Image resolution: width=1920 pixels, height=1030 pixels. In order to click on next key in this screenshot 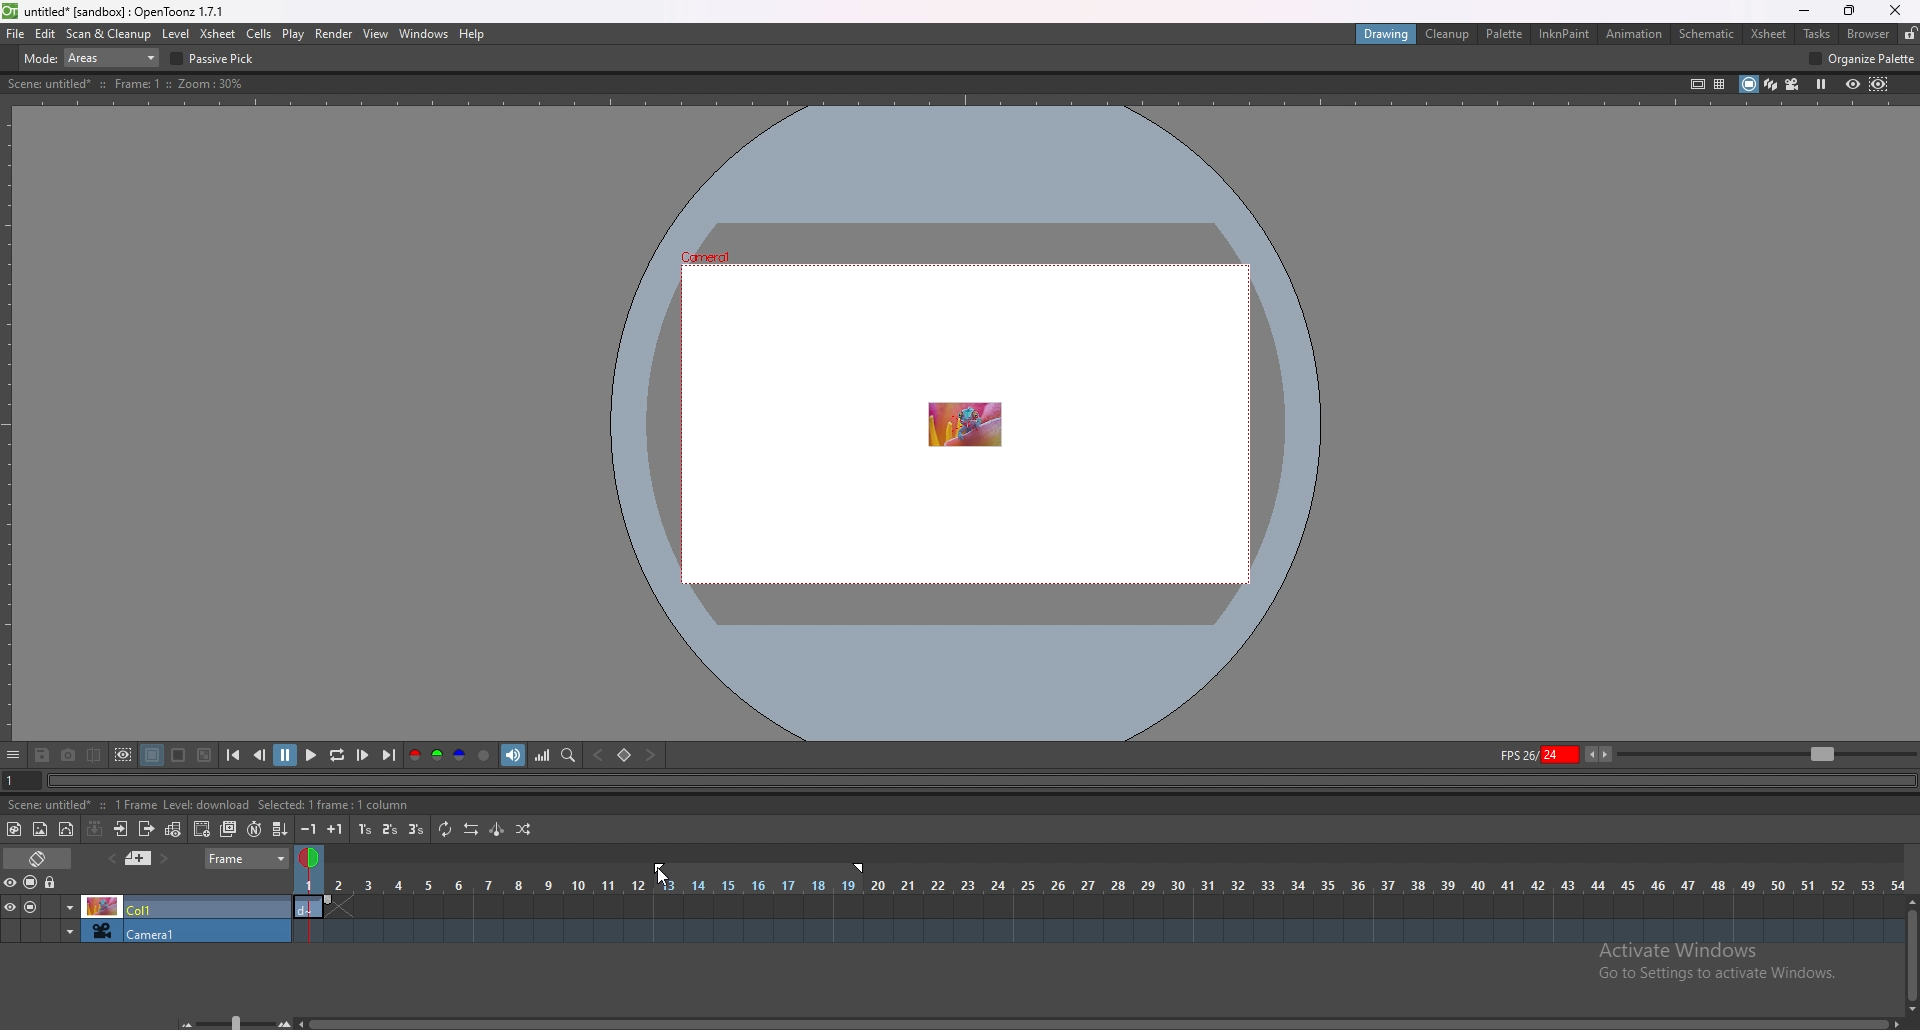, I will do `click(649, 754)`.